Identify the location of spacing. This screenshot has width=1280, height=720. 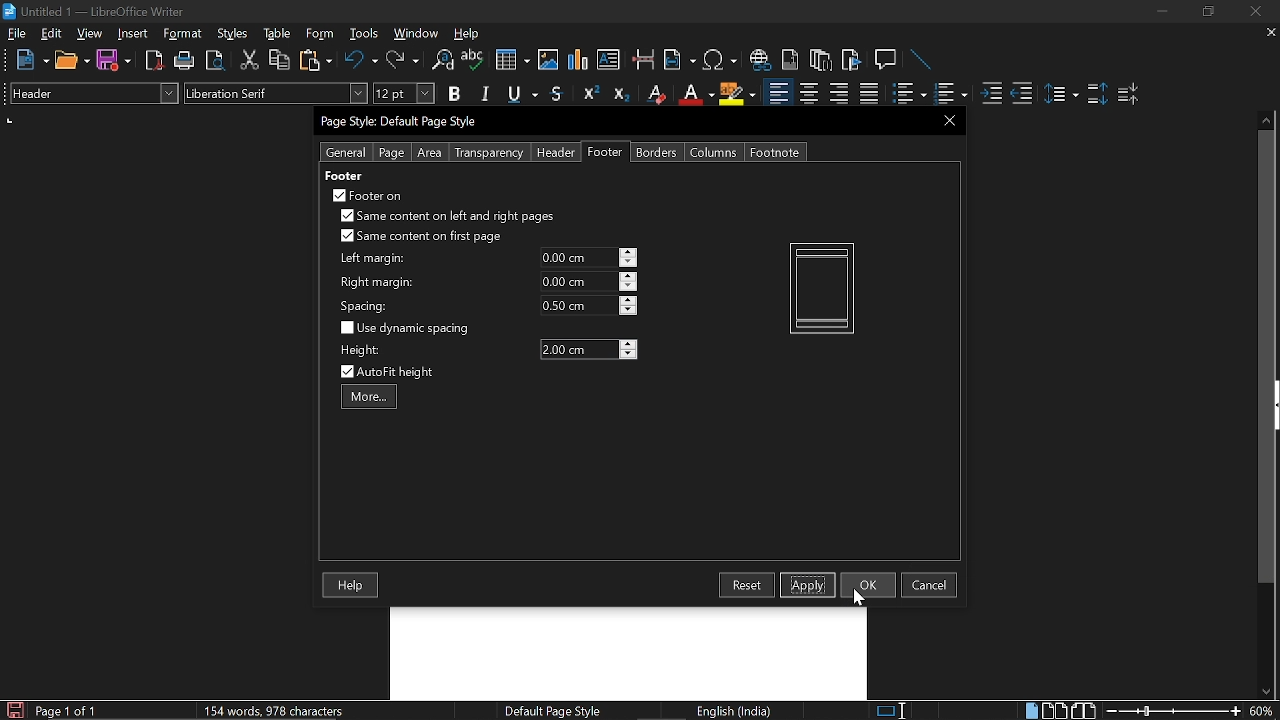
(367, 306).